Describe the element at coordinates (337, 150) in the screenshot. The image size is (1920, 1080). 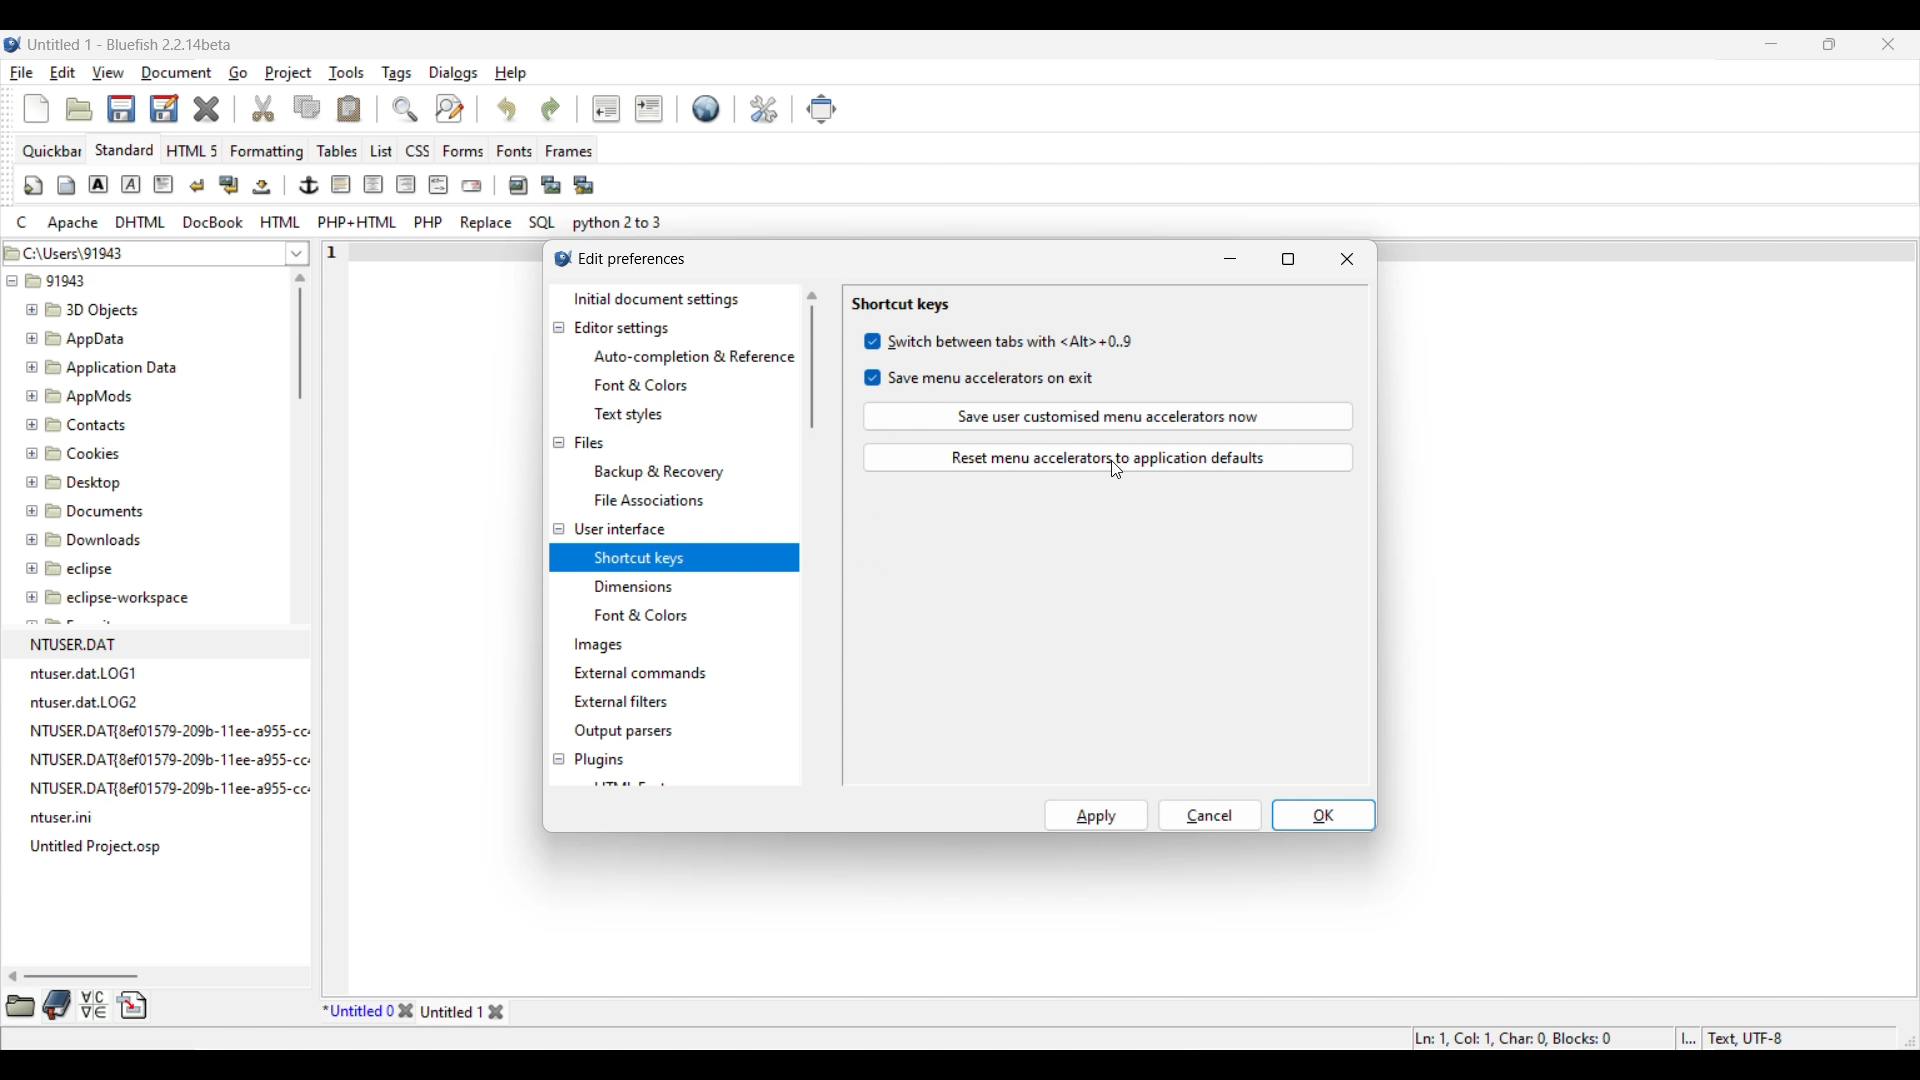
I see `Tables` at that location.